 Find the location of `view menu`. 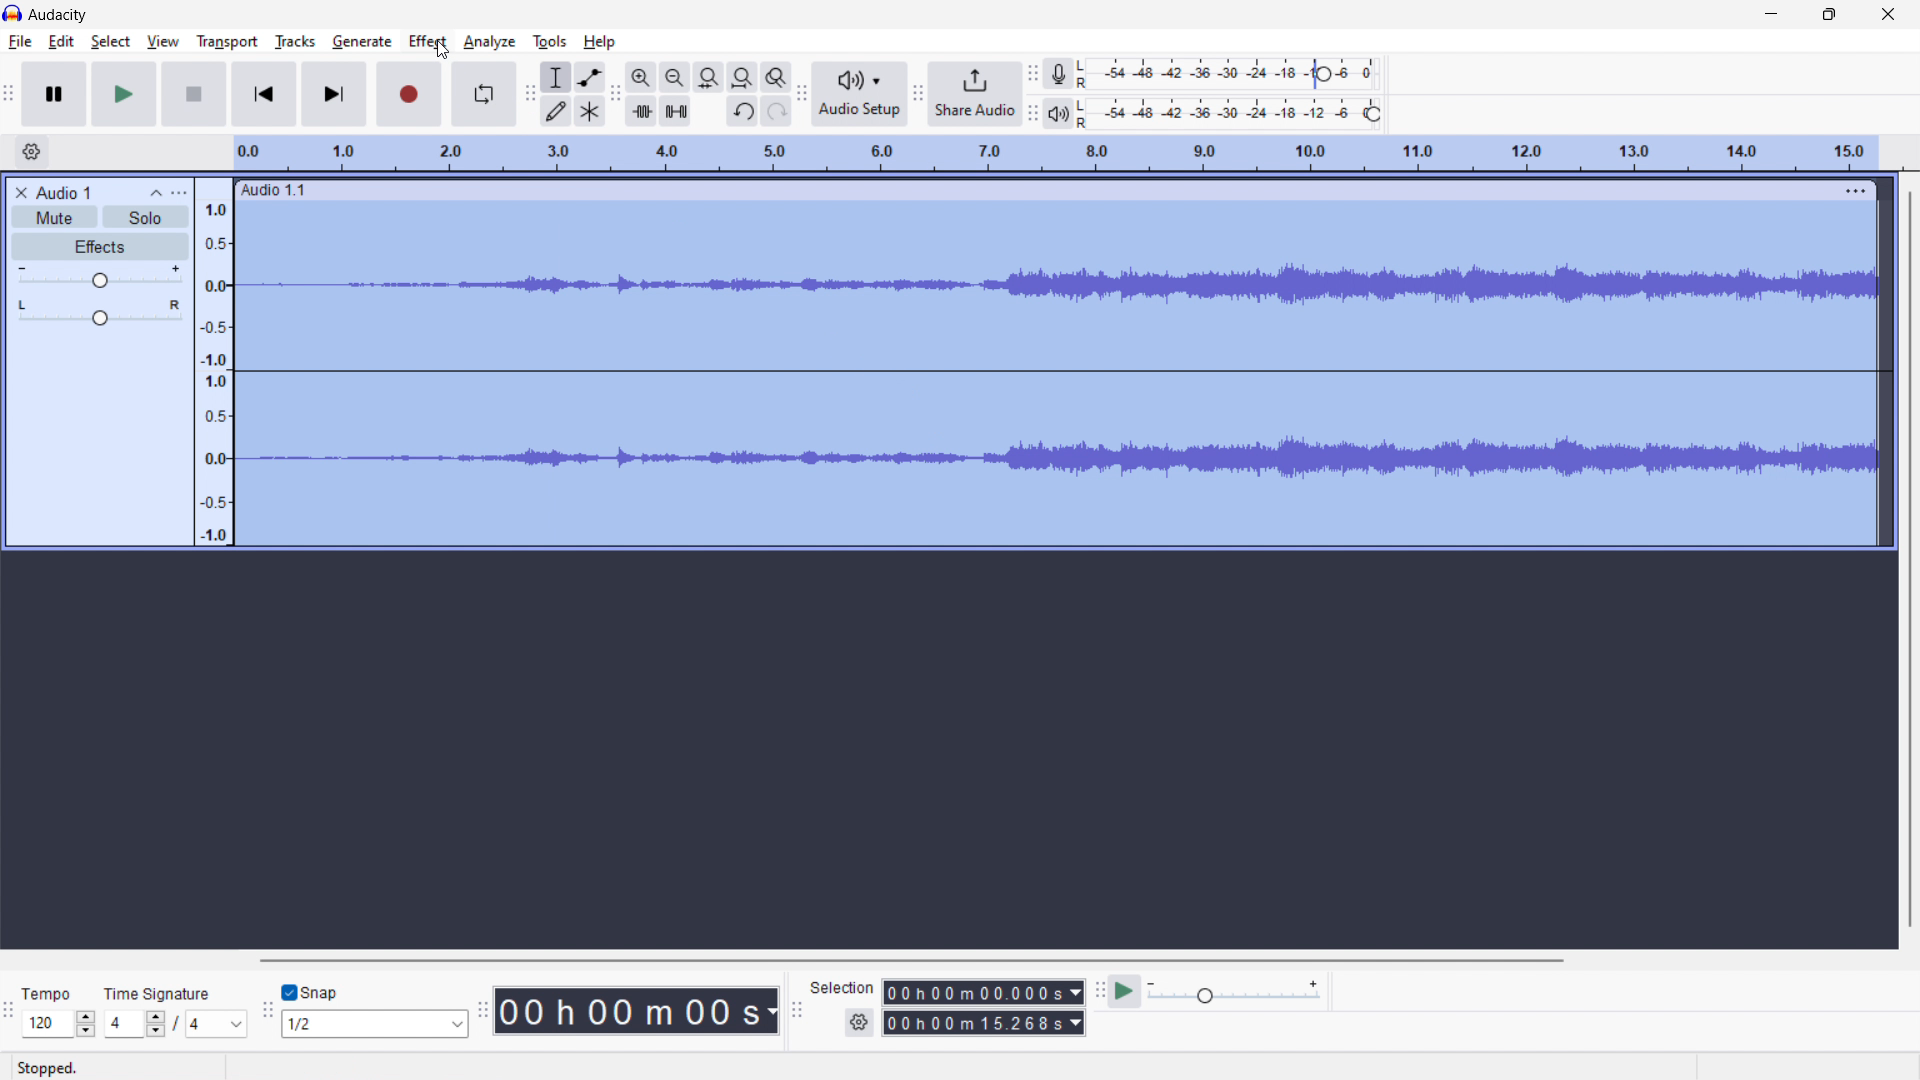

view menu is located at coordinates (181, 193).